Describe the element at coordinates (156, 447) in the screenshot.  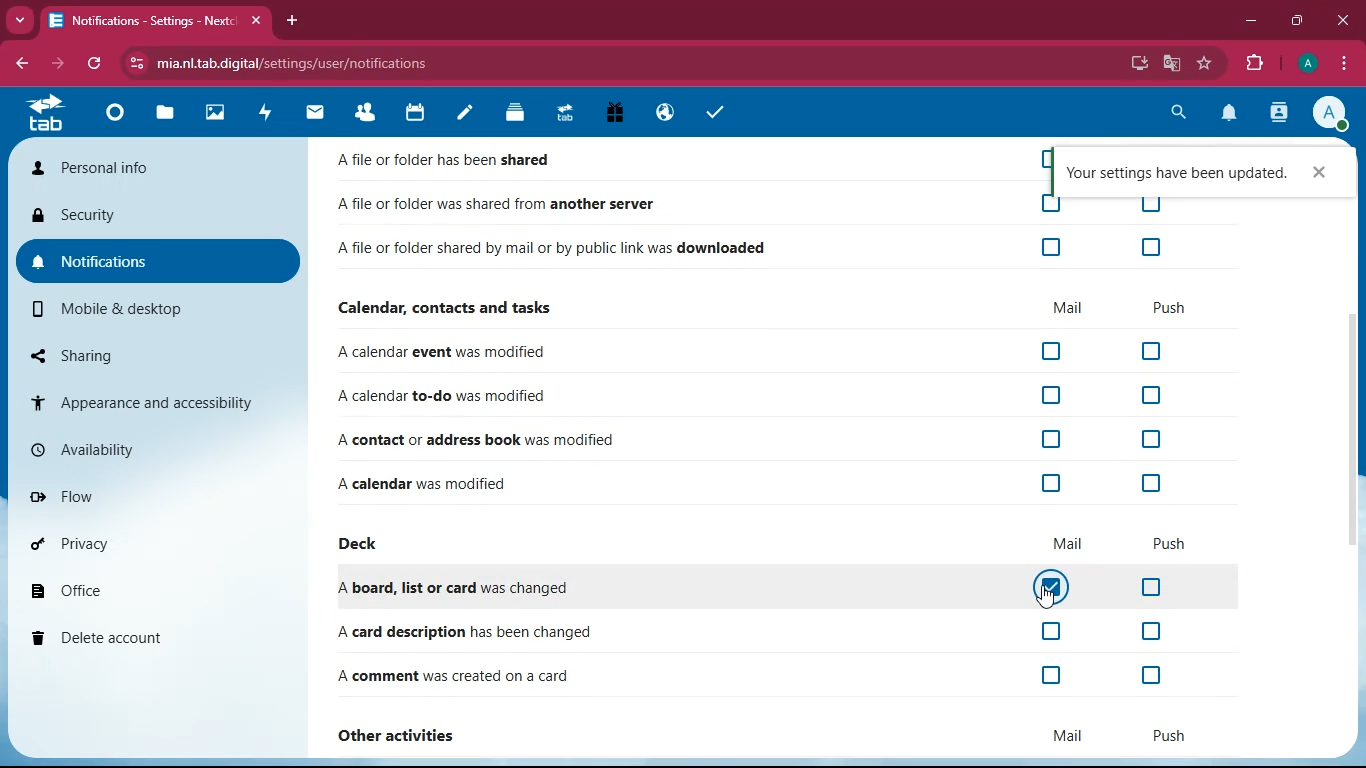
I see `availability` at that location.